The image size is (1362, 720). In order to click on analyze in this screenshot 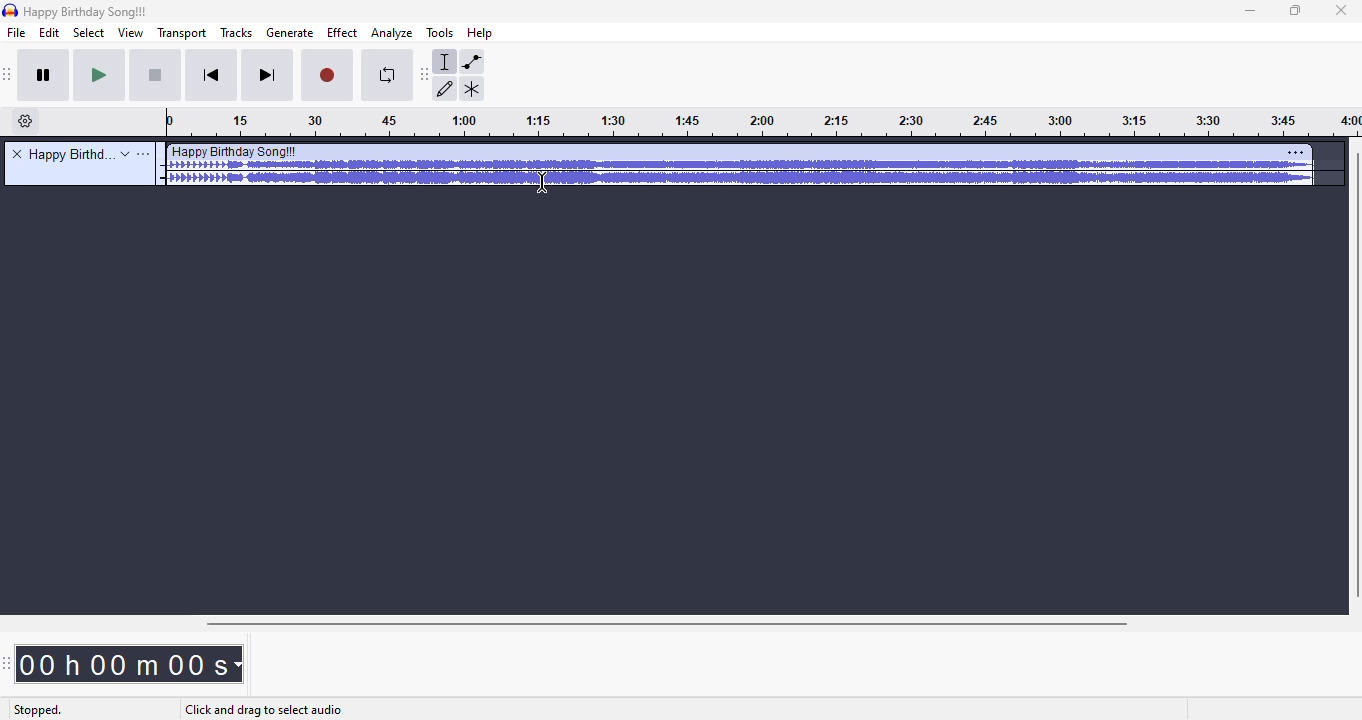, I will do `click(392, 34)`.